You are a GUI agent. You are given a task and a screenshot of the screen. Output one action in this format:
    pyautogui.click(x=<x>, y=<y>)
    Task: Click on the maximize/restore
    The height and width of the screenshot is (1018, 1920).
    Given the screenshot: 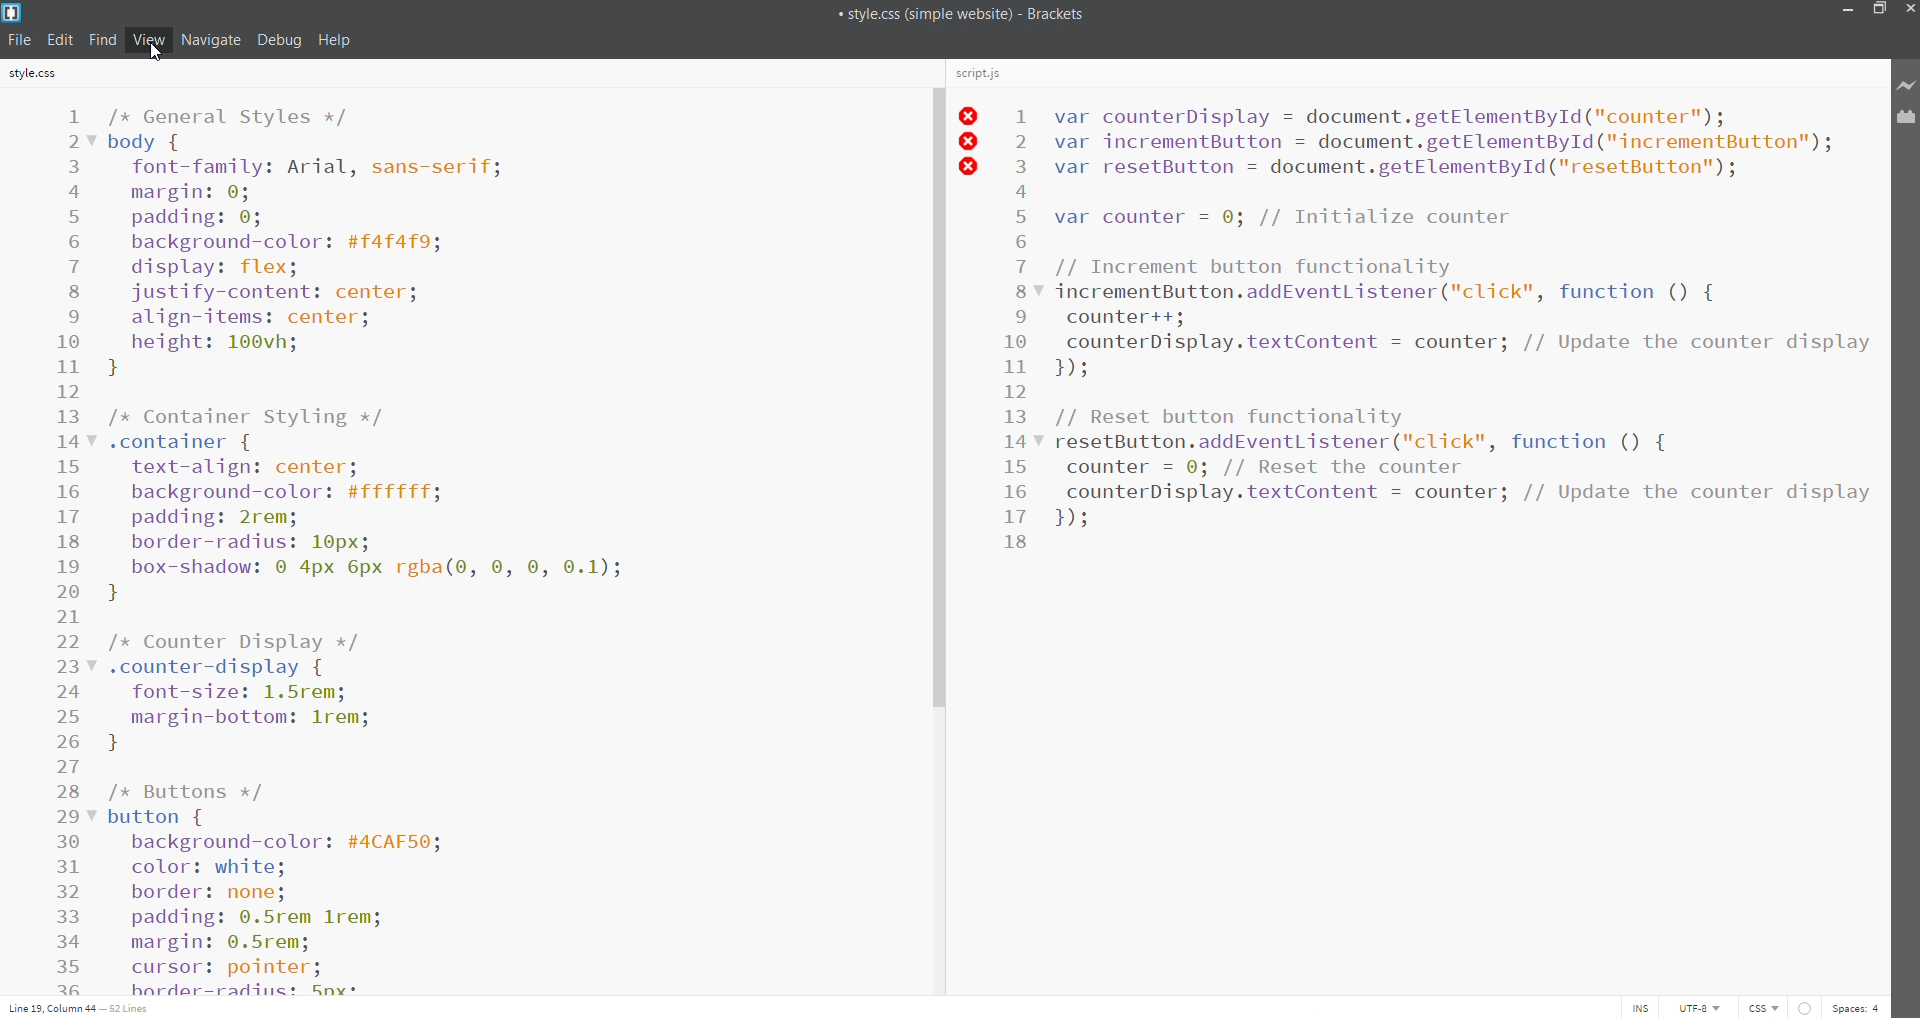 What is the action you would take?
    pyautogui.click(x=1877, y=12)
    